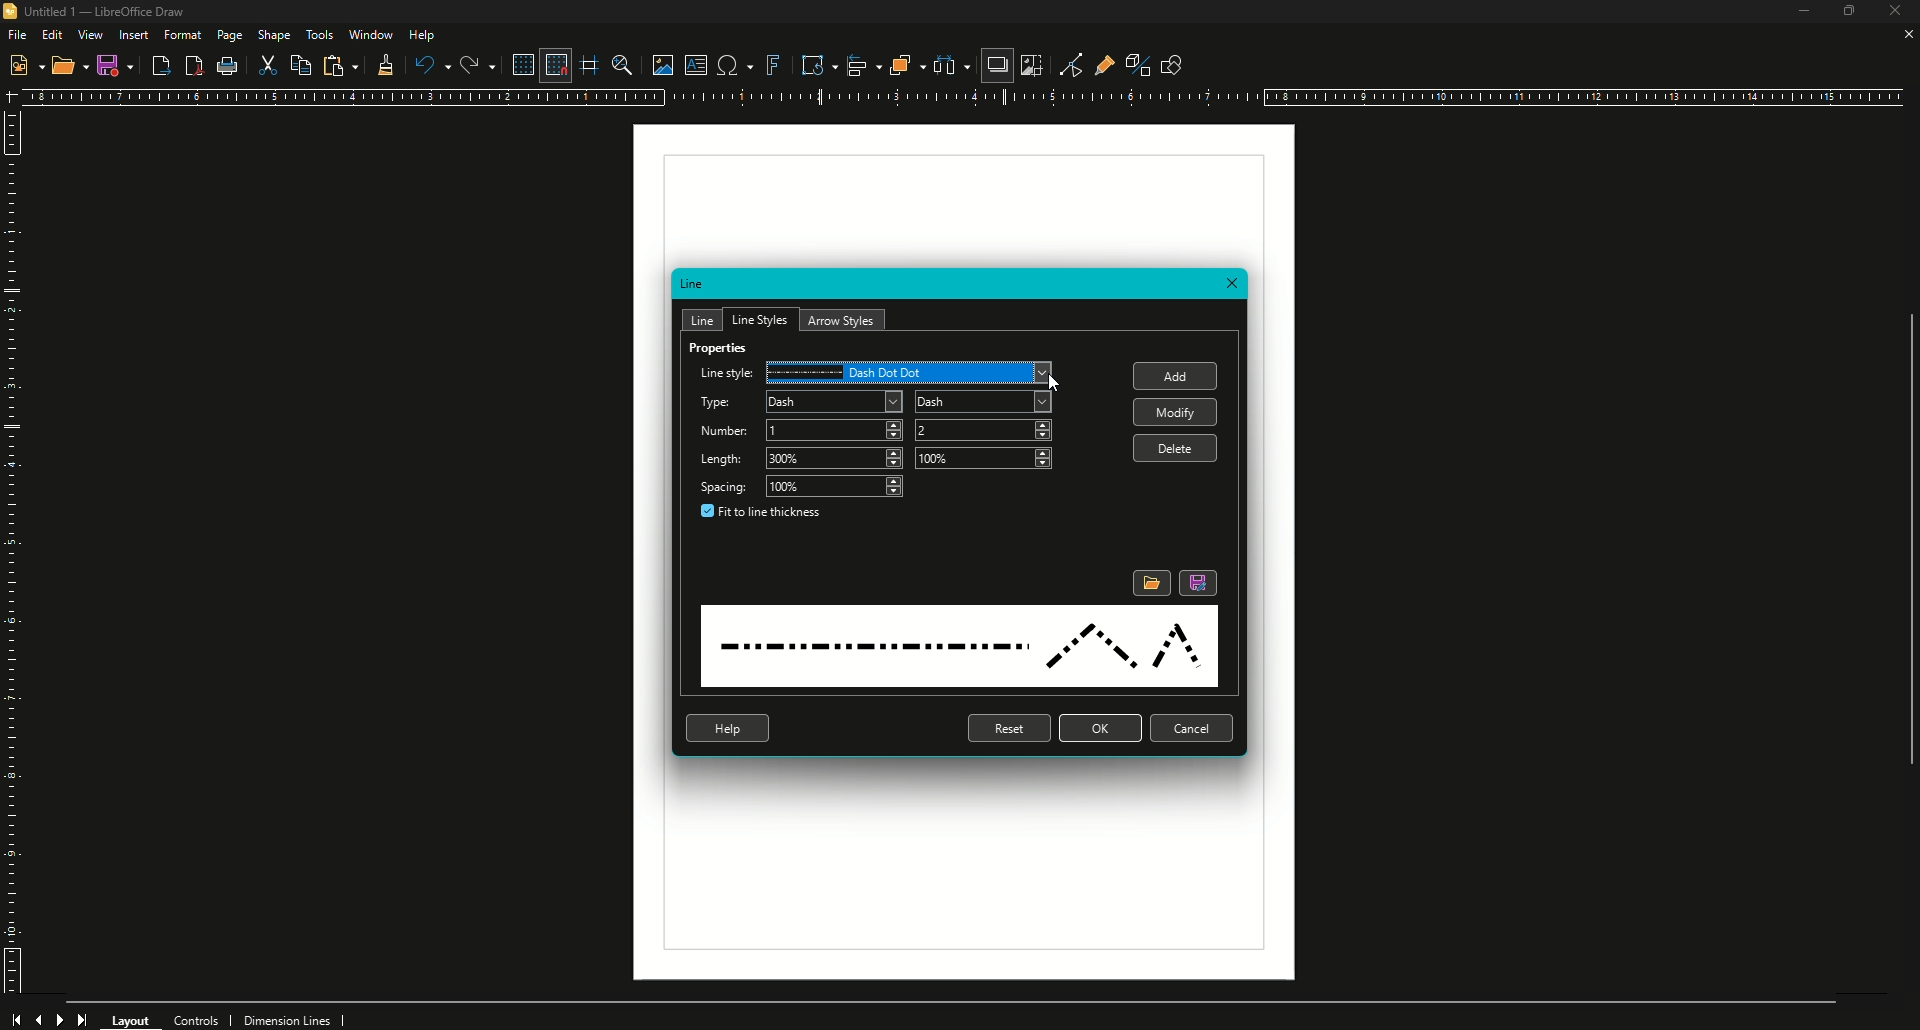 The image size is (1920, 1030). I want to click on Cursor, so click(1056, 383).